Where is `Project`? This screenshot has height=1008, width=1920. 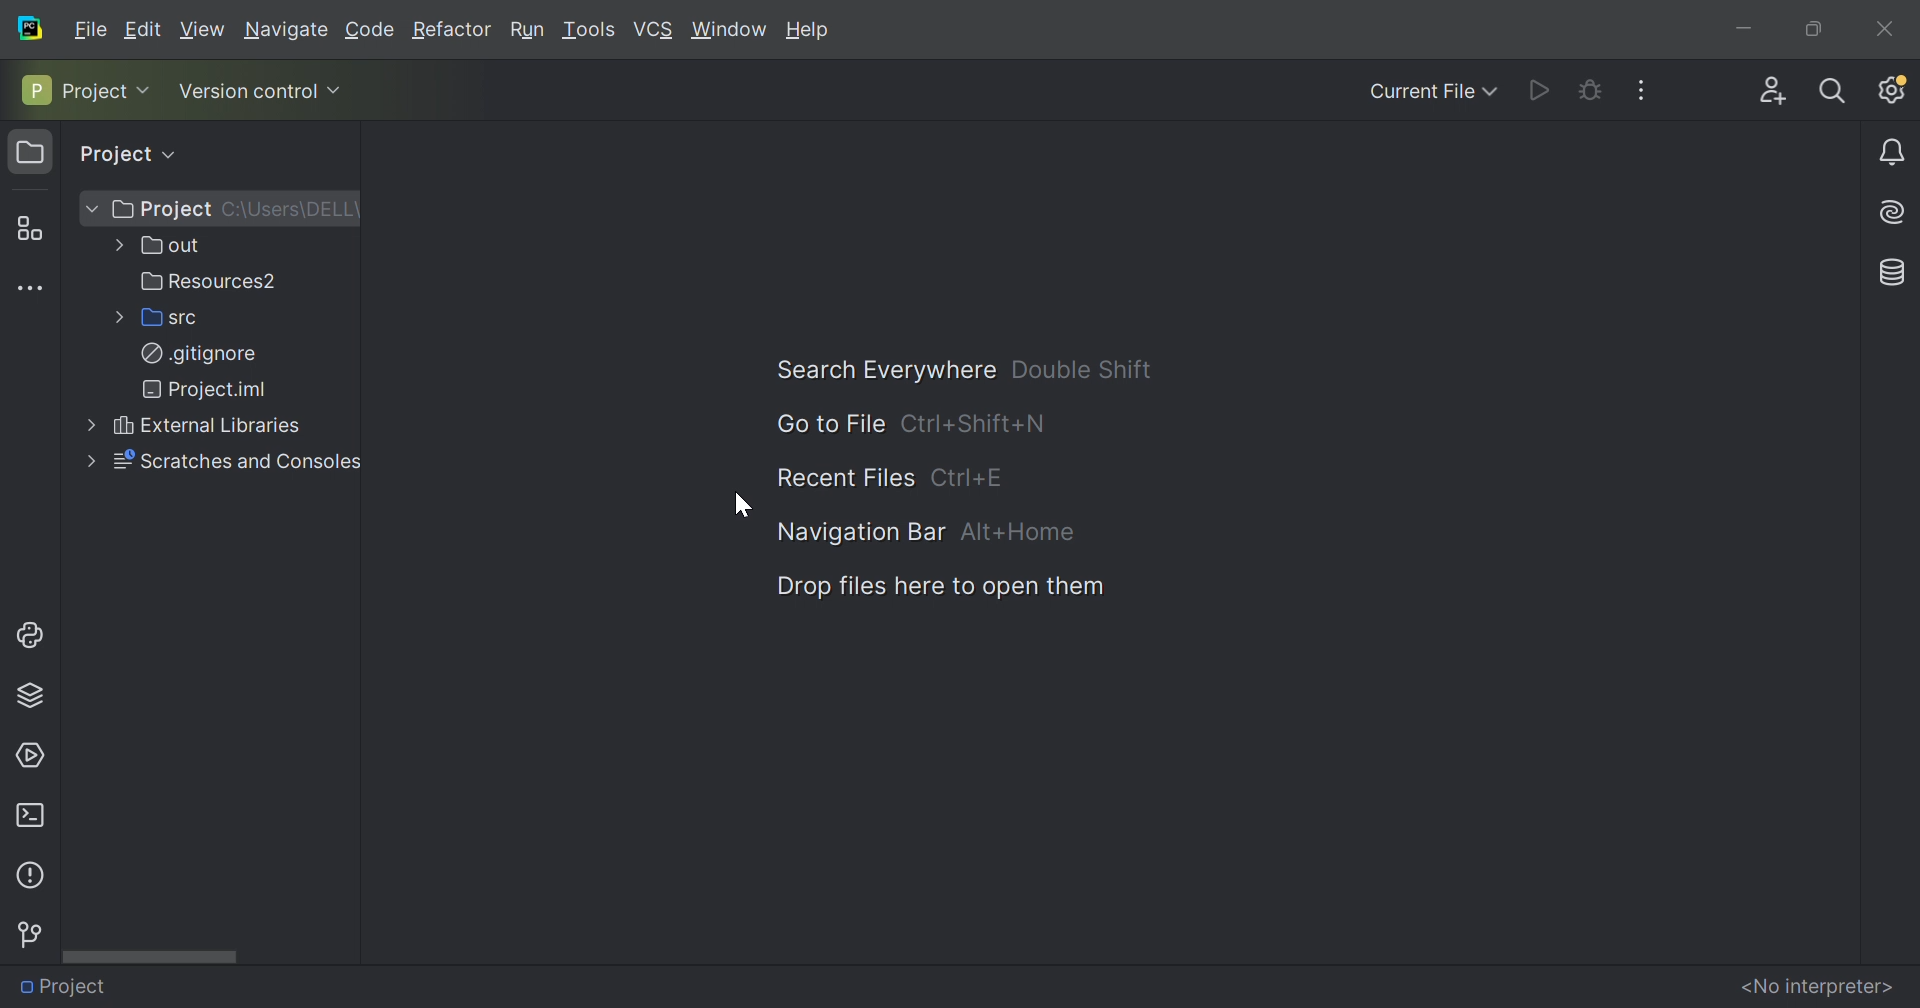
Project is located at coordinates (160, 209).